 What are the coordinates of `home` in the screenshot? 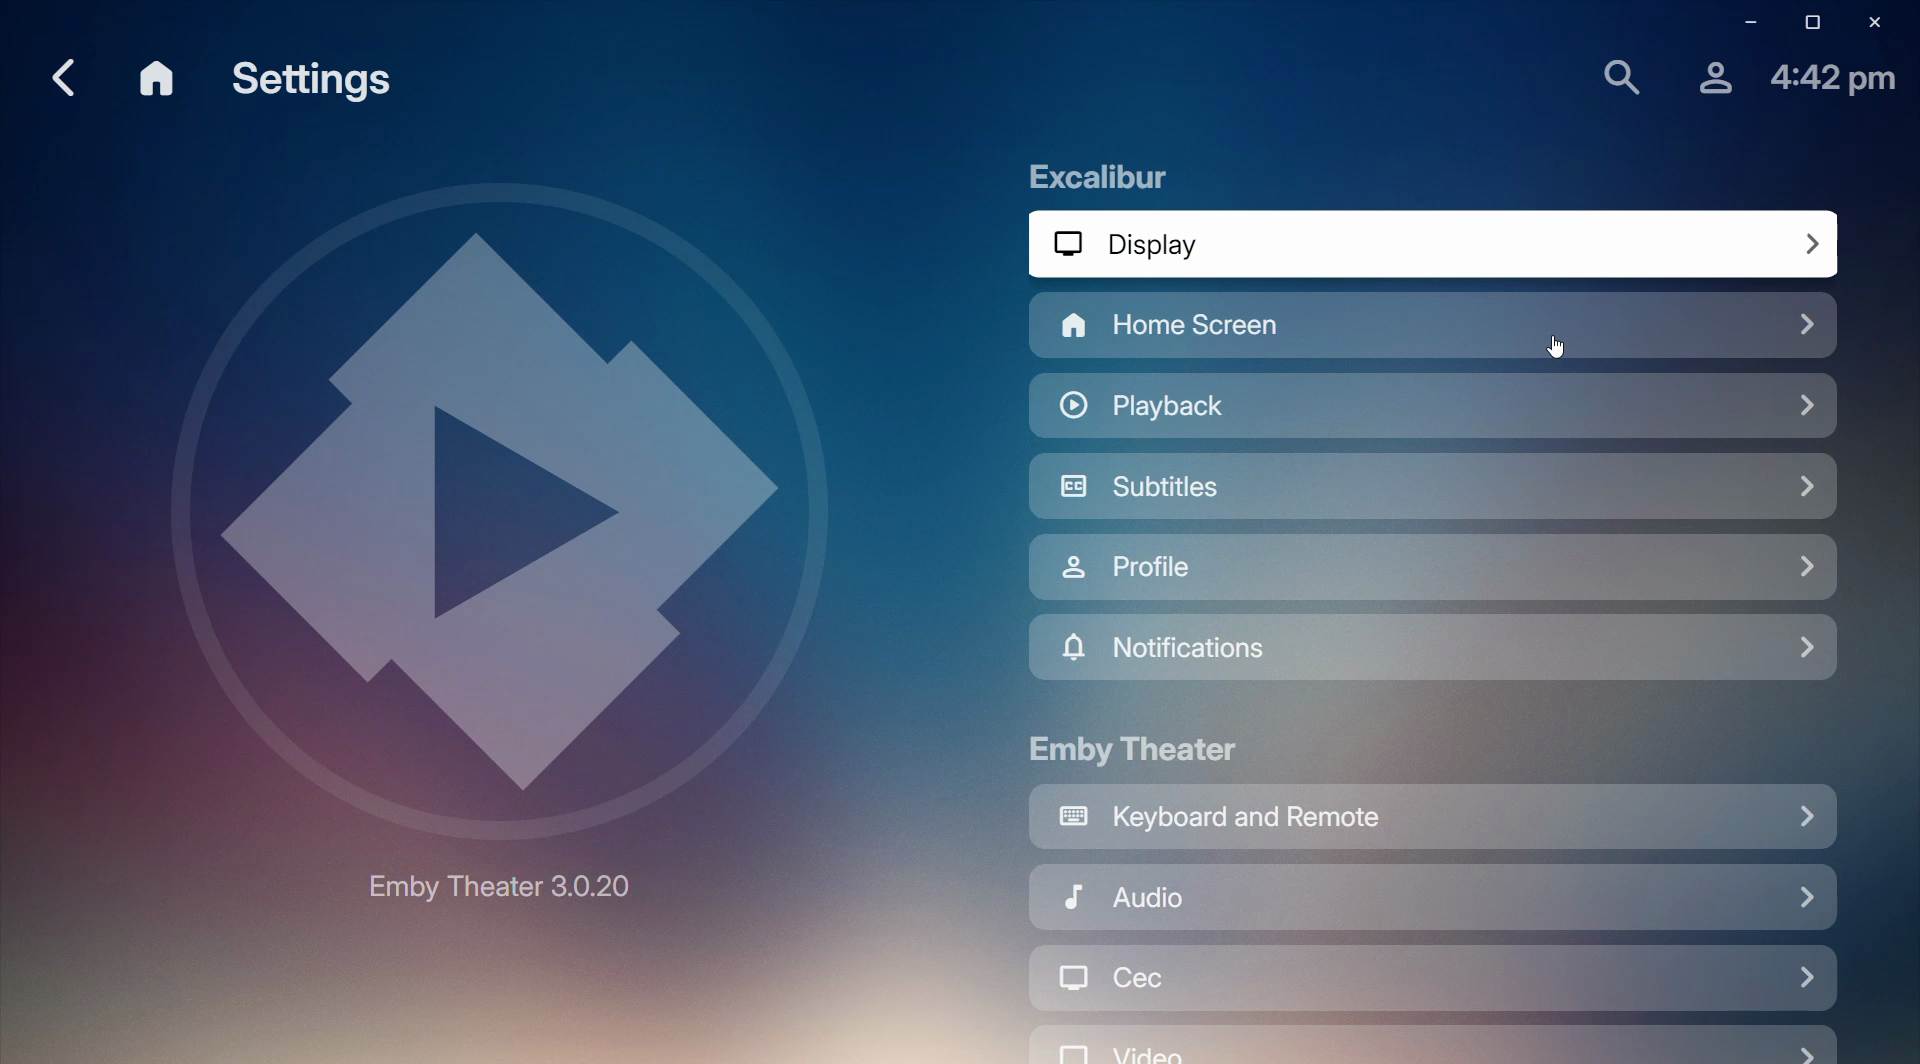 It's located at (160, 76).